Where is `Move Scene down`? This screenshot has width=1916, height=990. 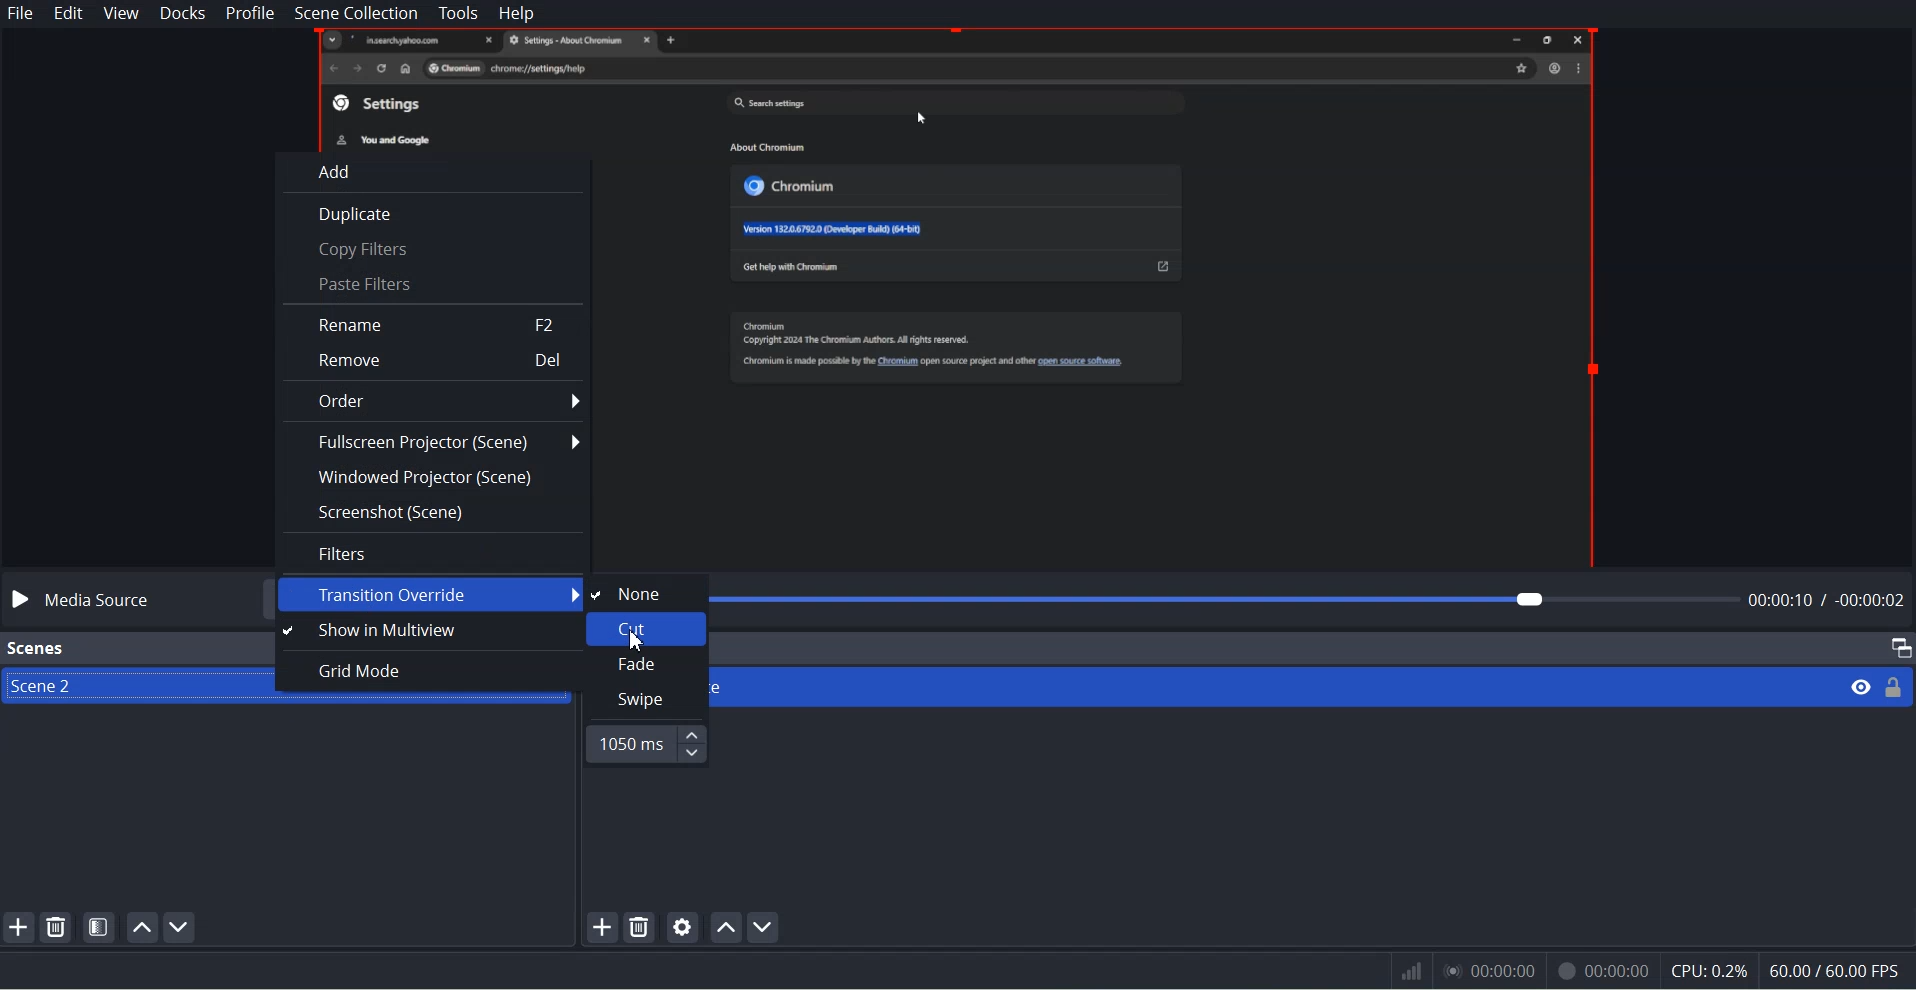
Move Scene down is located at coordinates (180, 928).